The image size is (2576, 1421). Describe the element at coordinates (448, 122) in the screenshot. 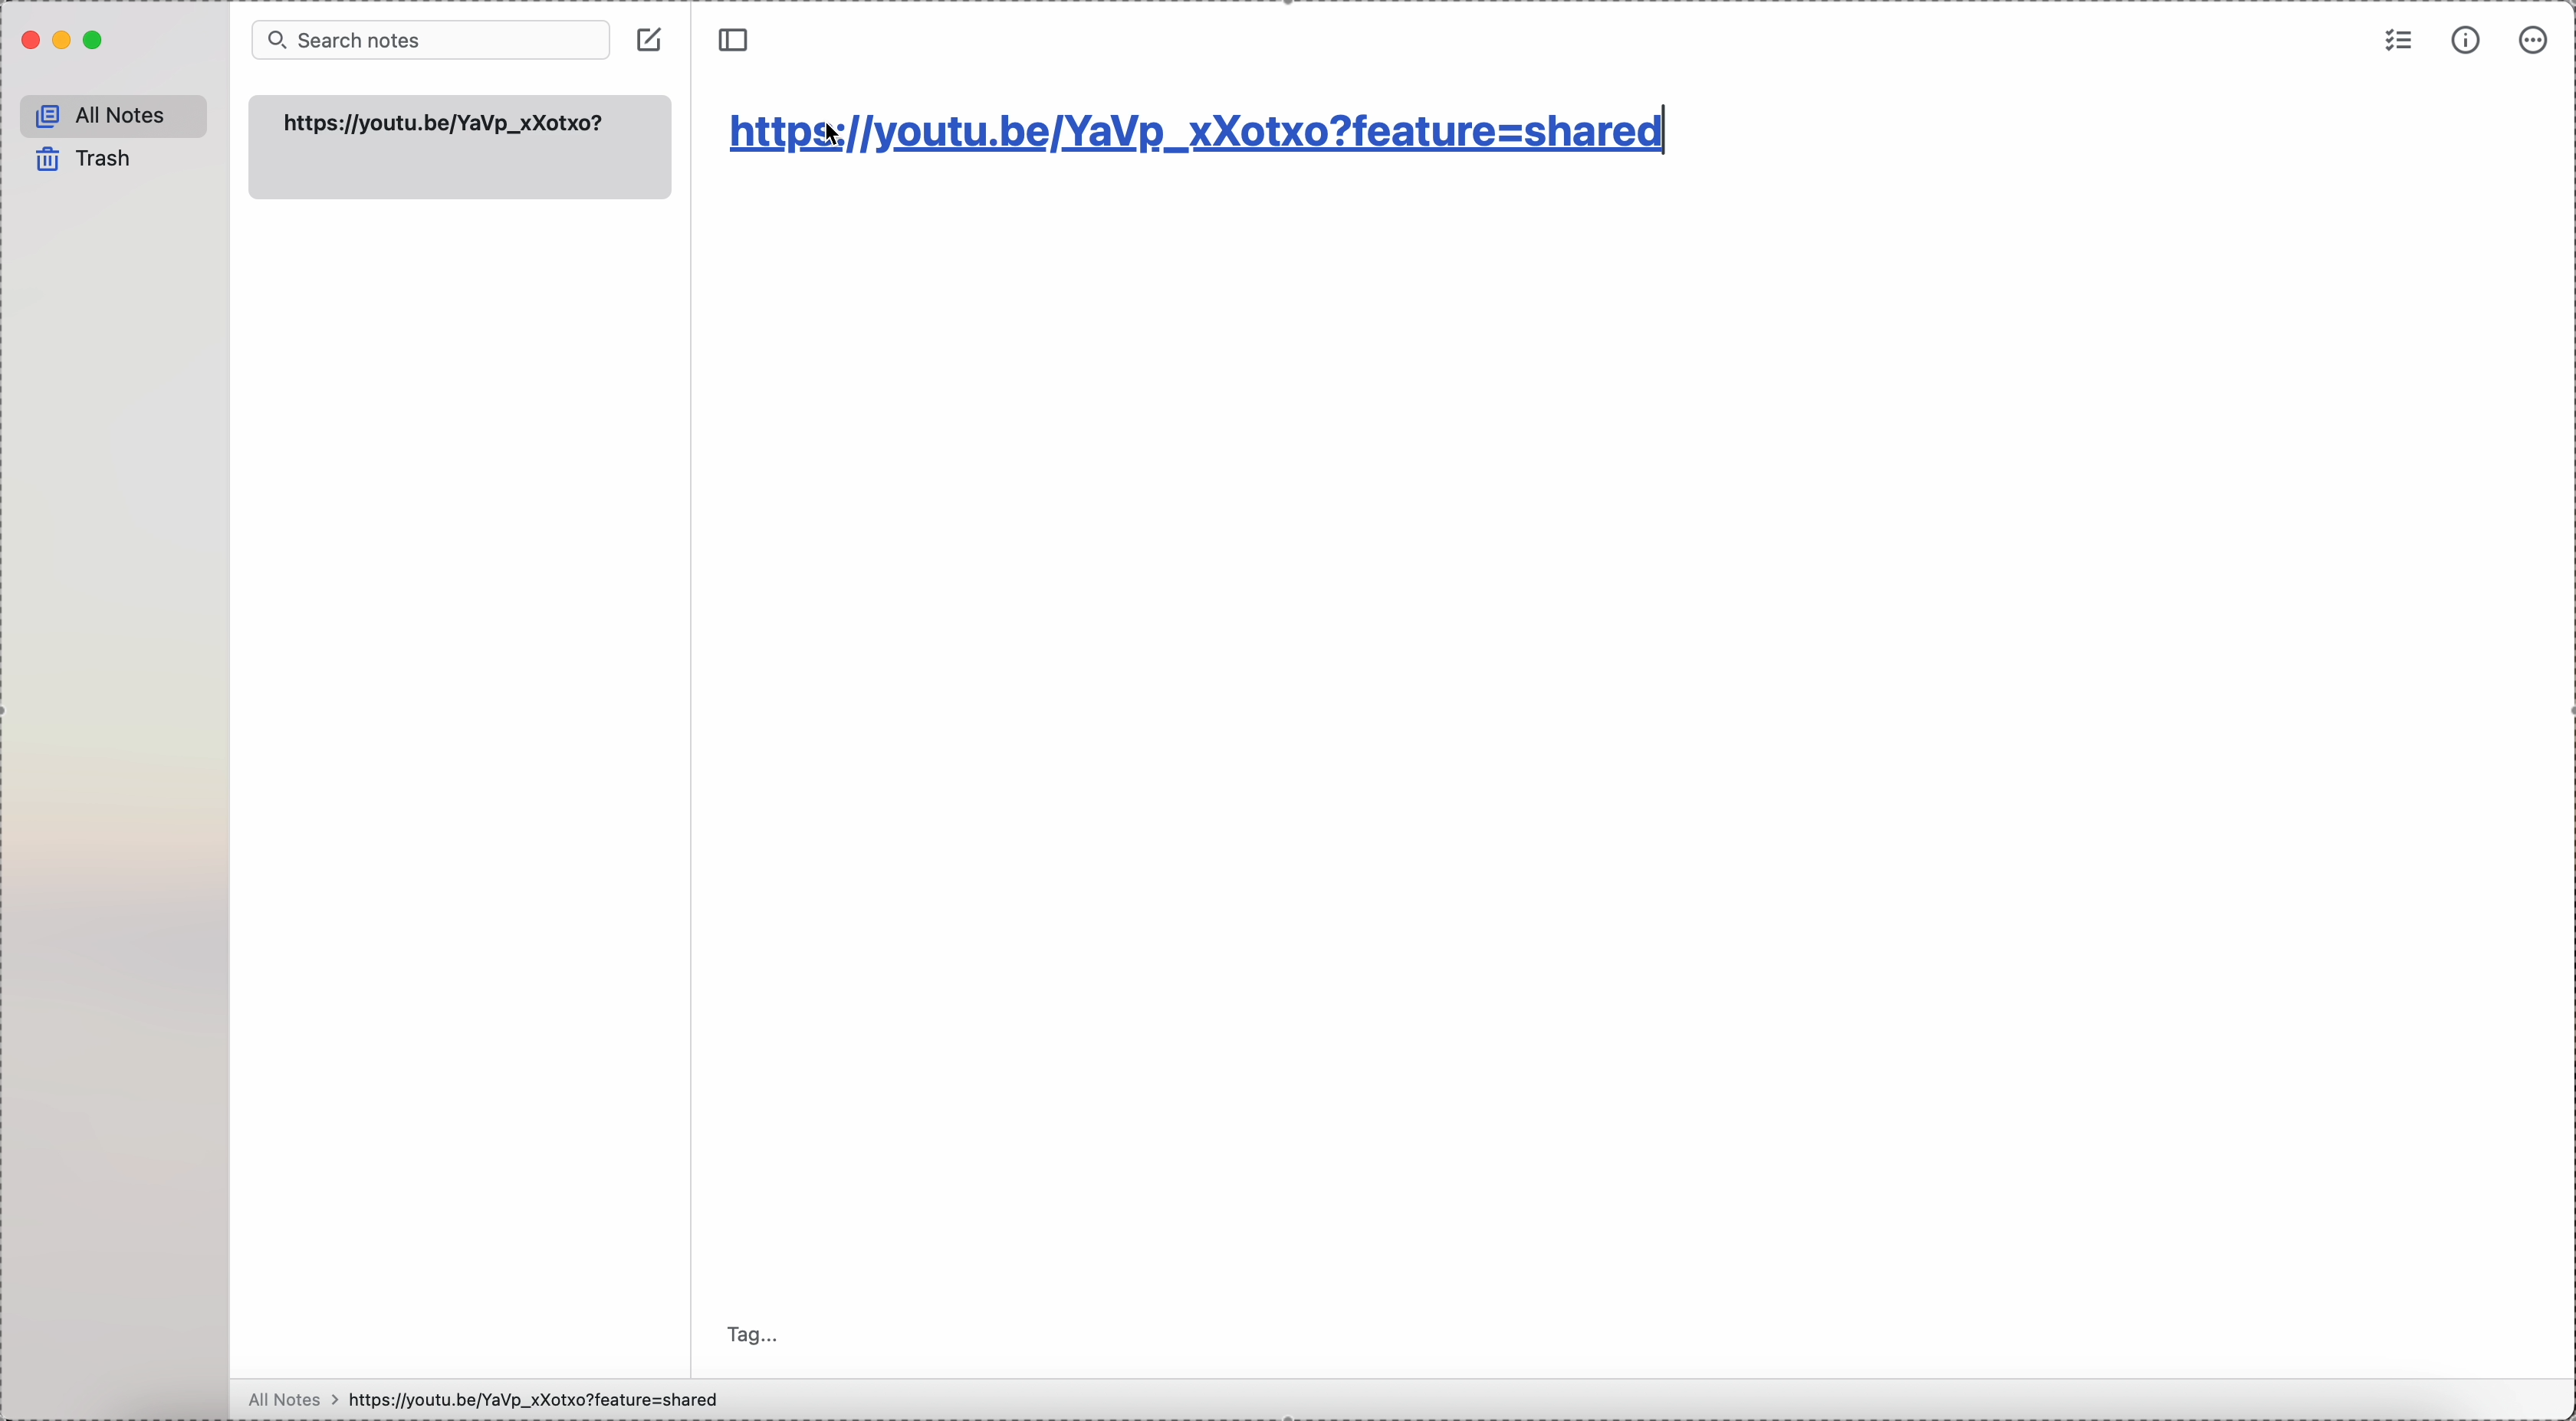

I see `URL` at that location.